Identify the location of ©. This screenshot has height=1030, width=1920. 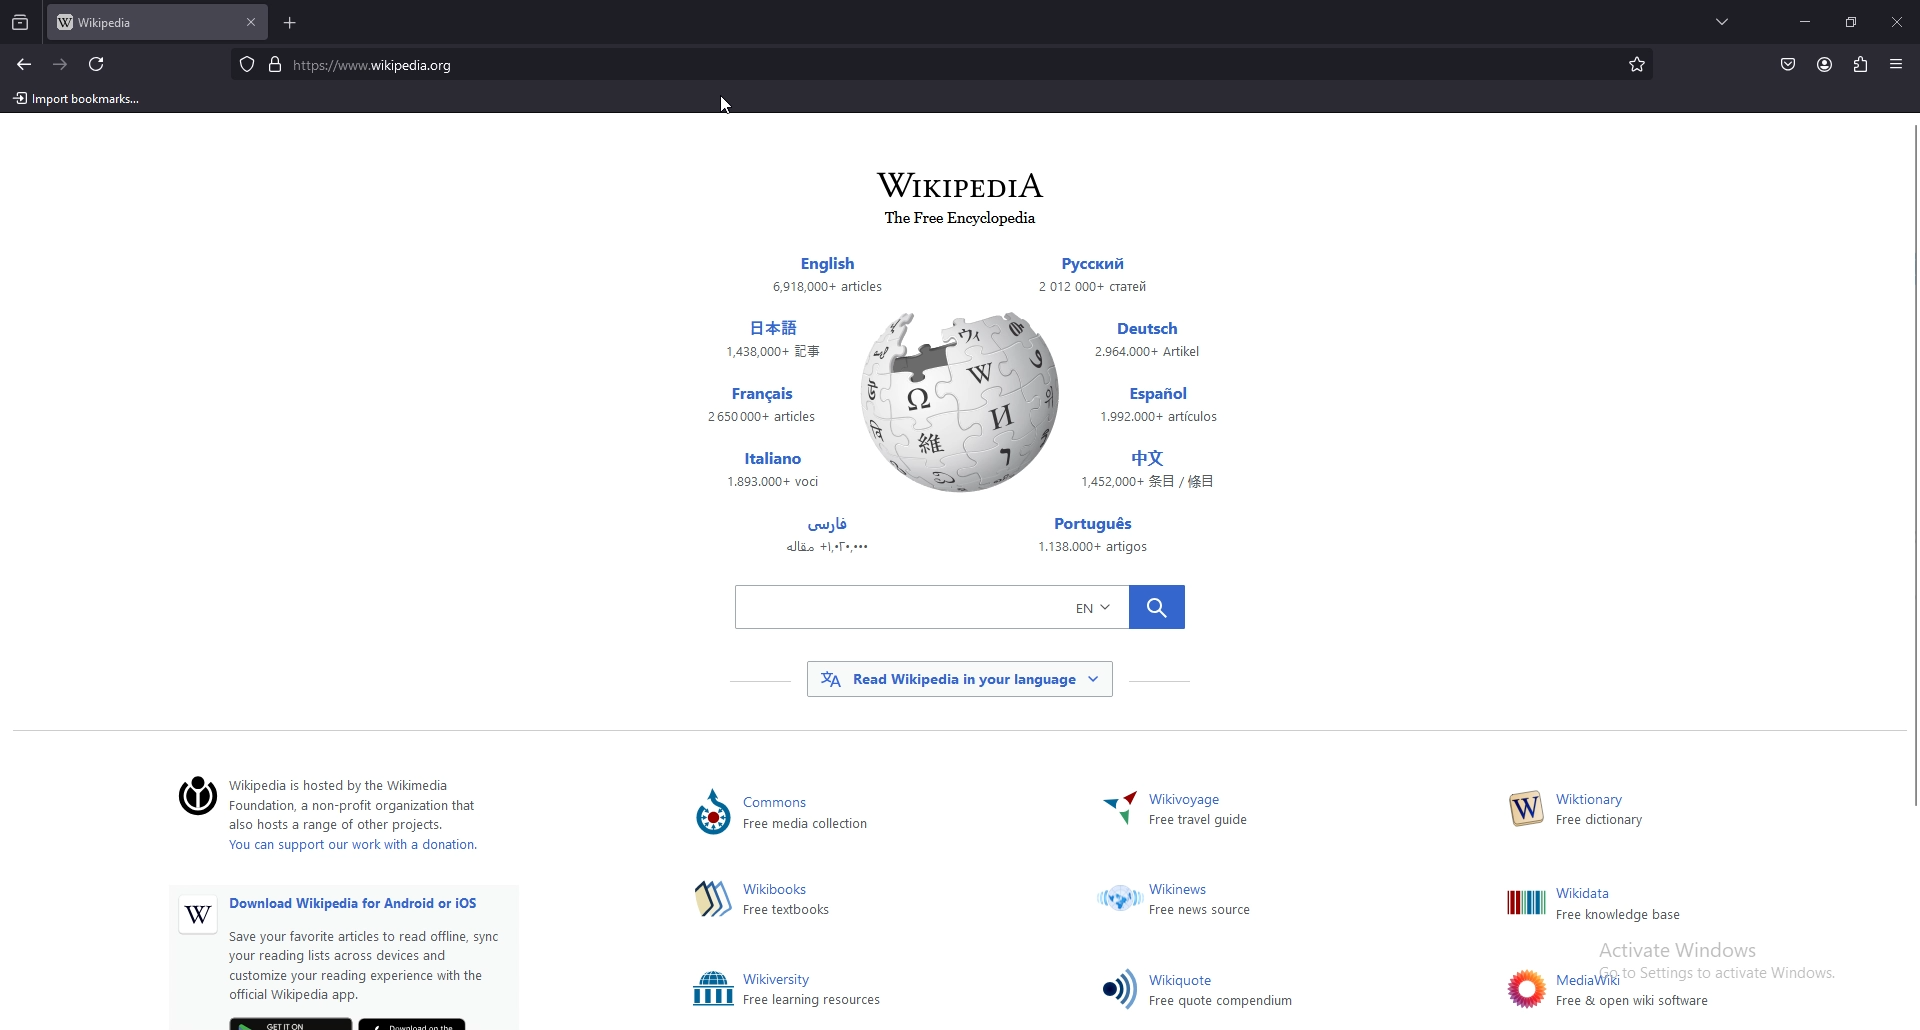
(190, 798).